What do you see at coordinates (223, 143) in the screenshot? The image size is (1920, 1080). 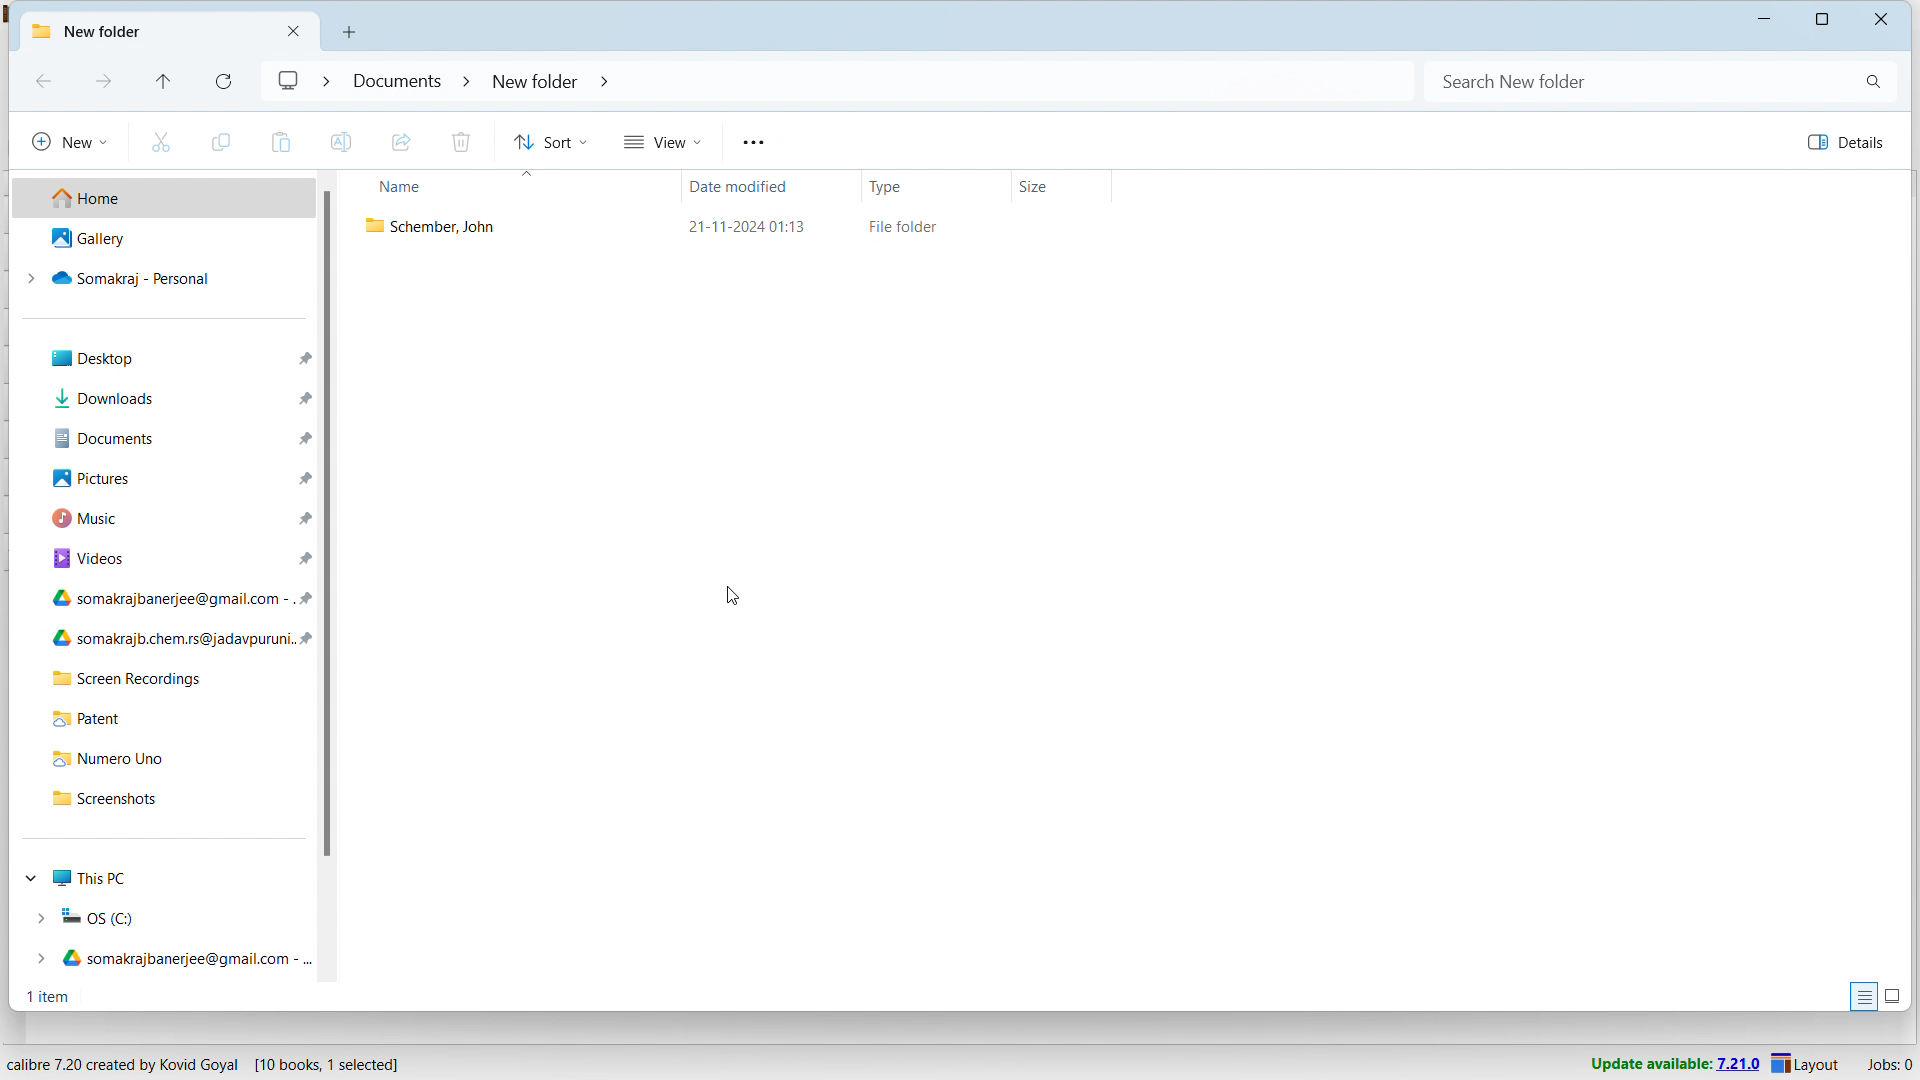 I see `copy` at bounding box center [223, 143].